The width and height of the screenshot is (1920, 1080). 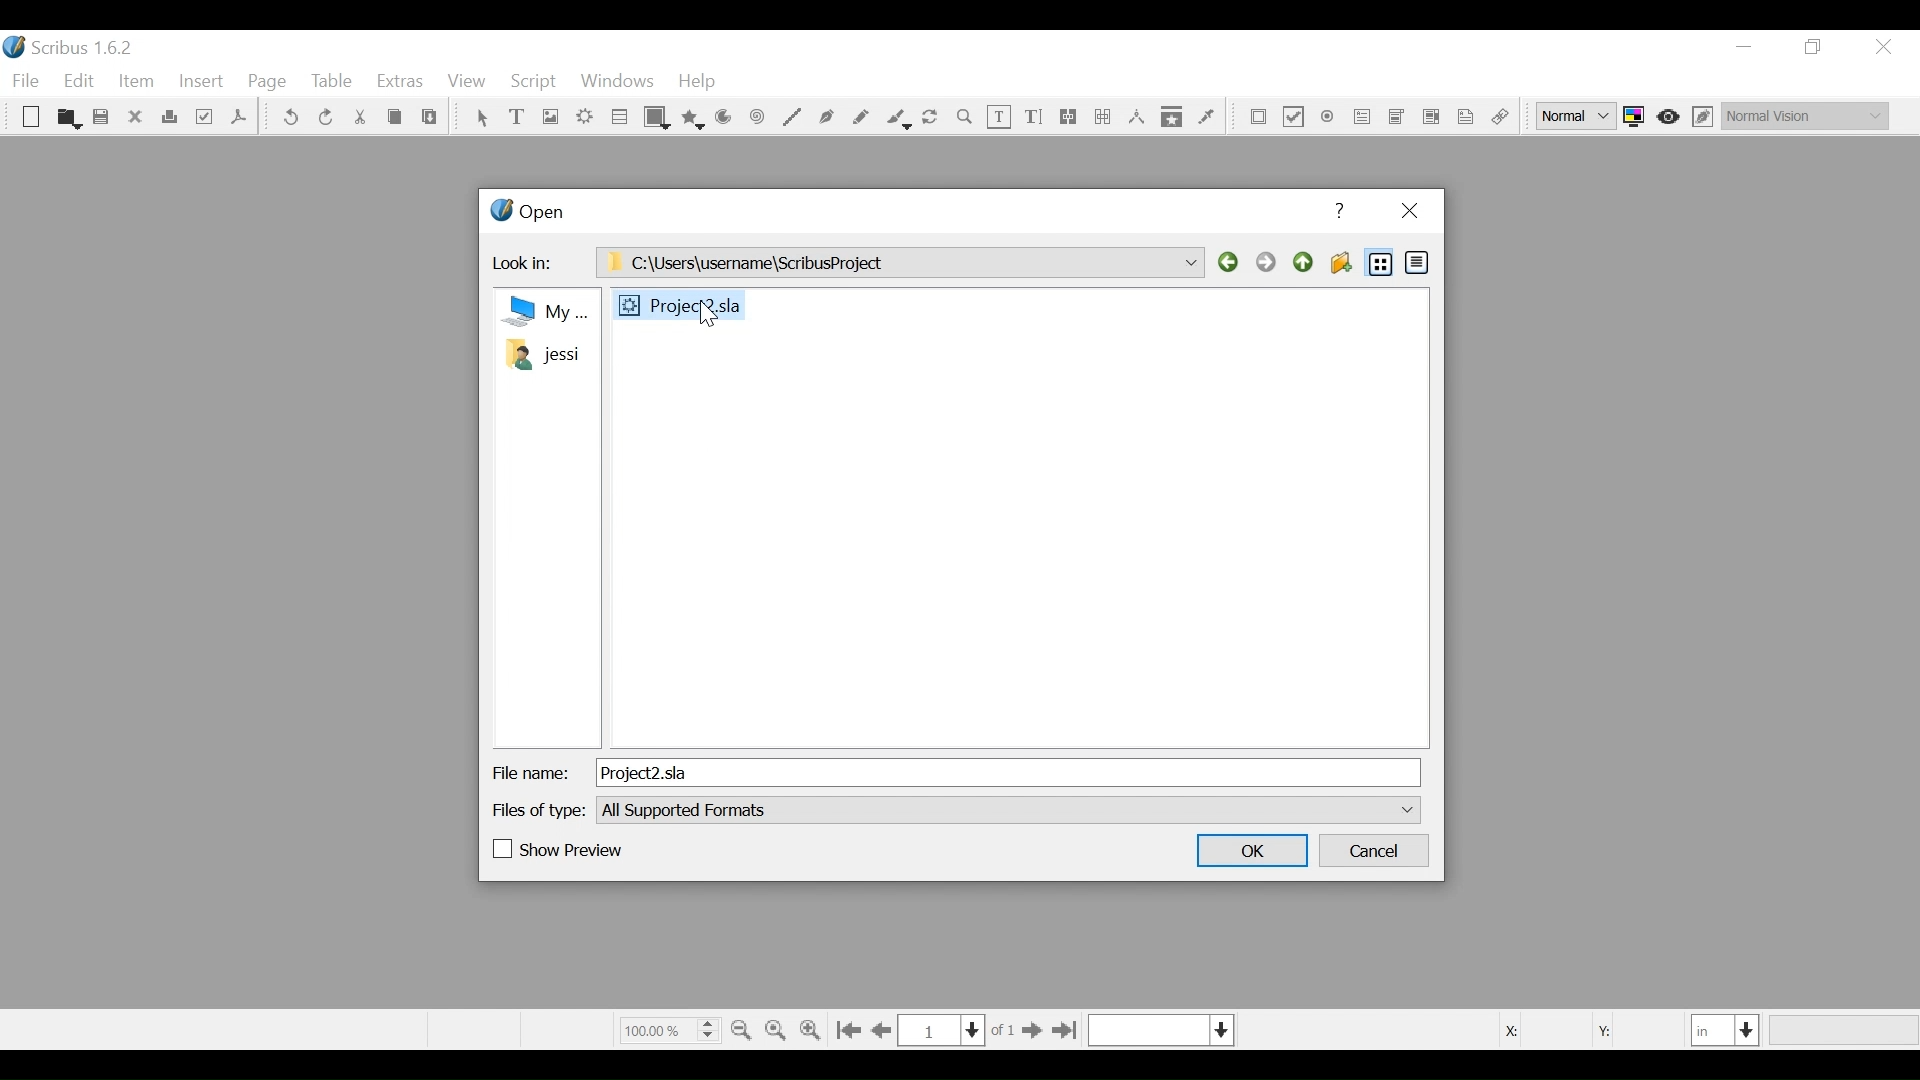 What do you see at coordinates (466, 83) in the screenshot?
I see `View` at bounding box center [466, 83].